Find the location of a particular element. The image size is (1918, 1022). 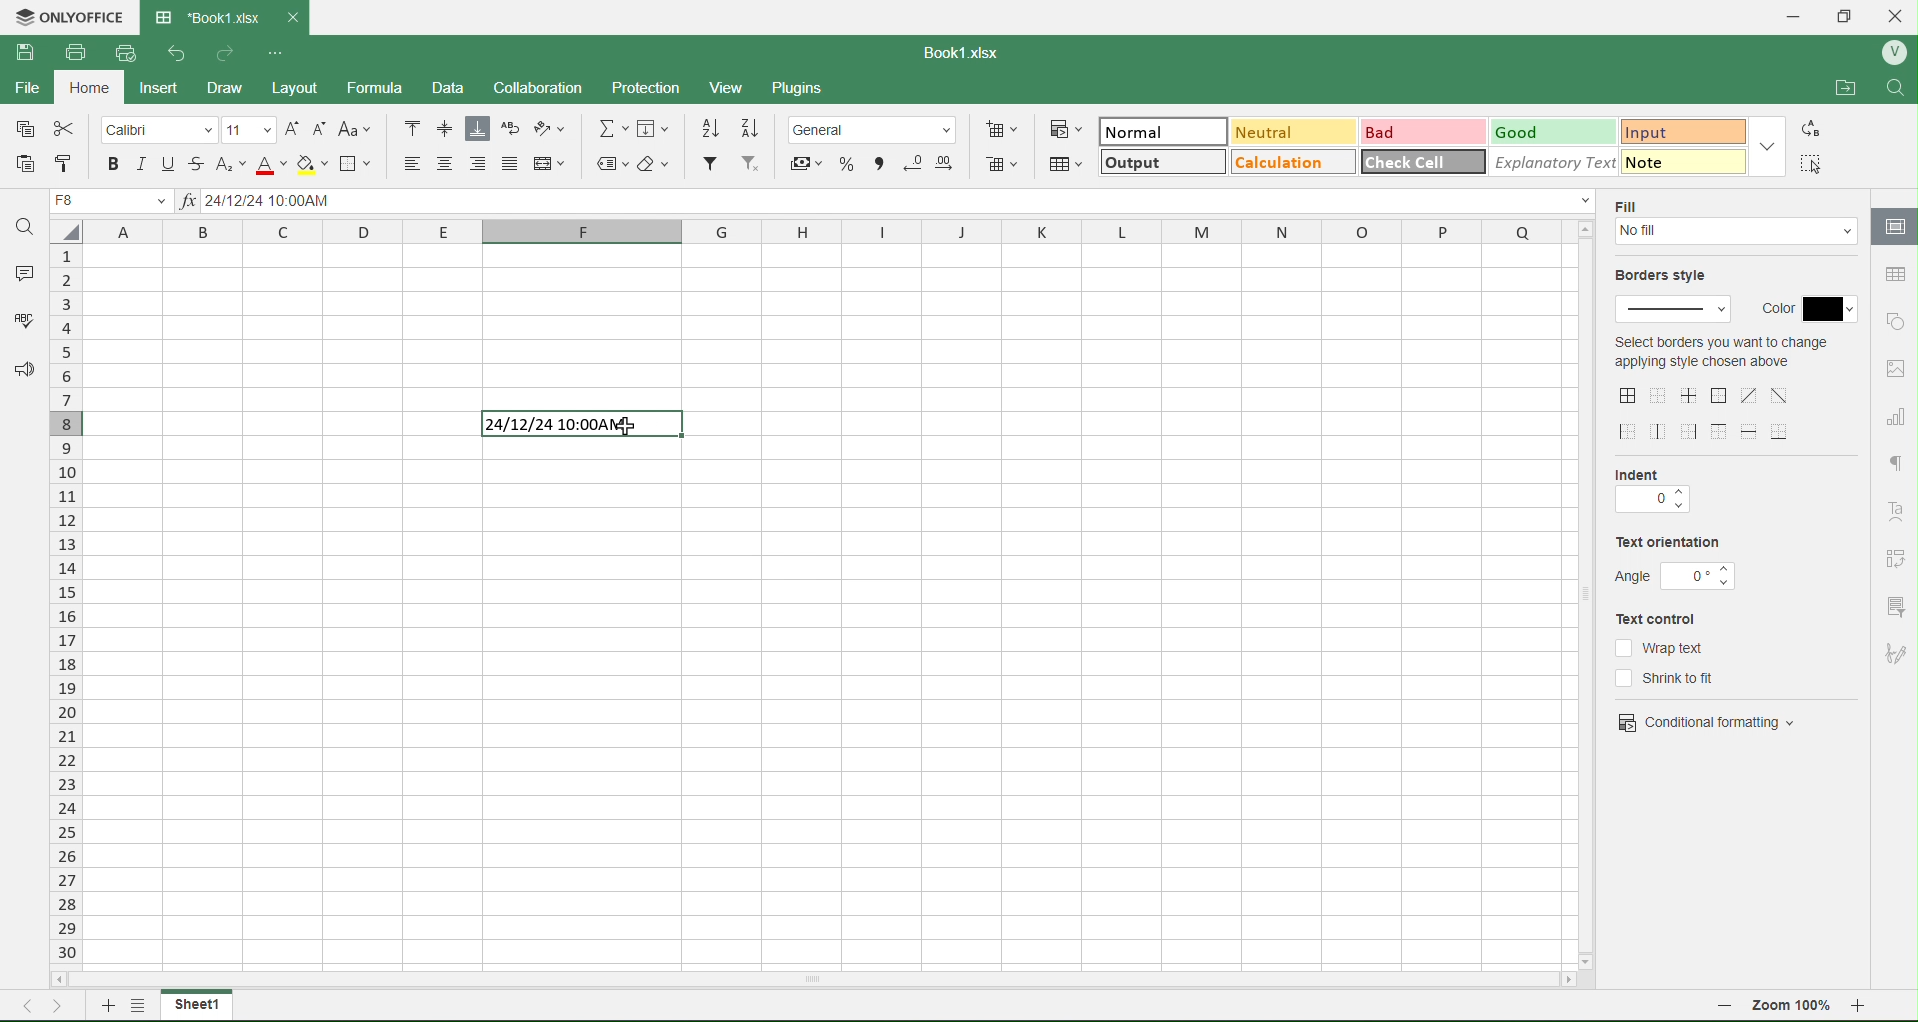

filter is located at coordinates (1894, 605).